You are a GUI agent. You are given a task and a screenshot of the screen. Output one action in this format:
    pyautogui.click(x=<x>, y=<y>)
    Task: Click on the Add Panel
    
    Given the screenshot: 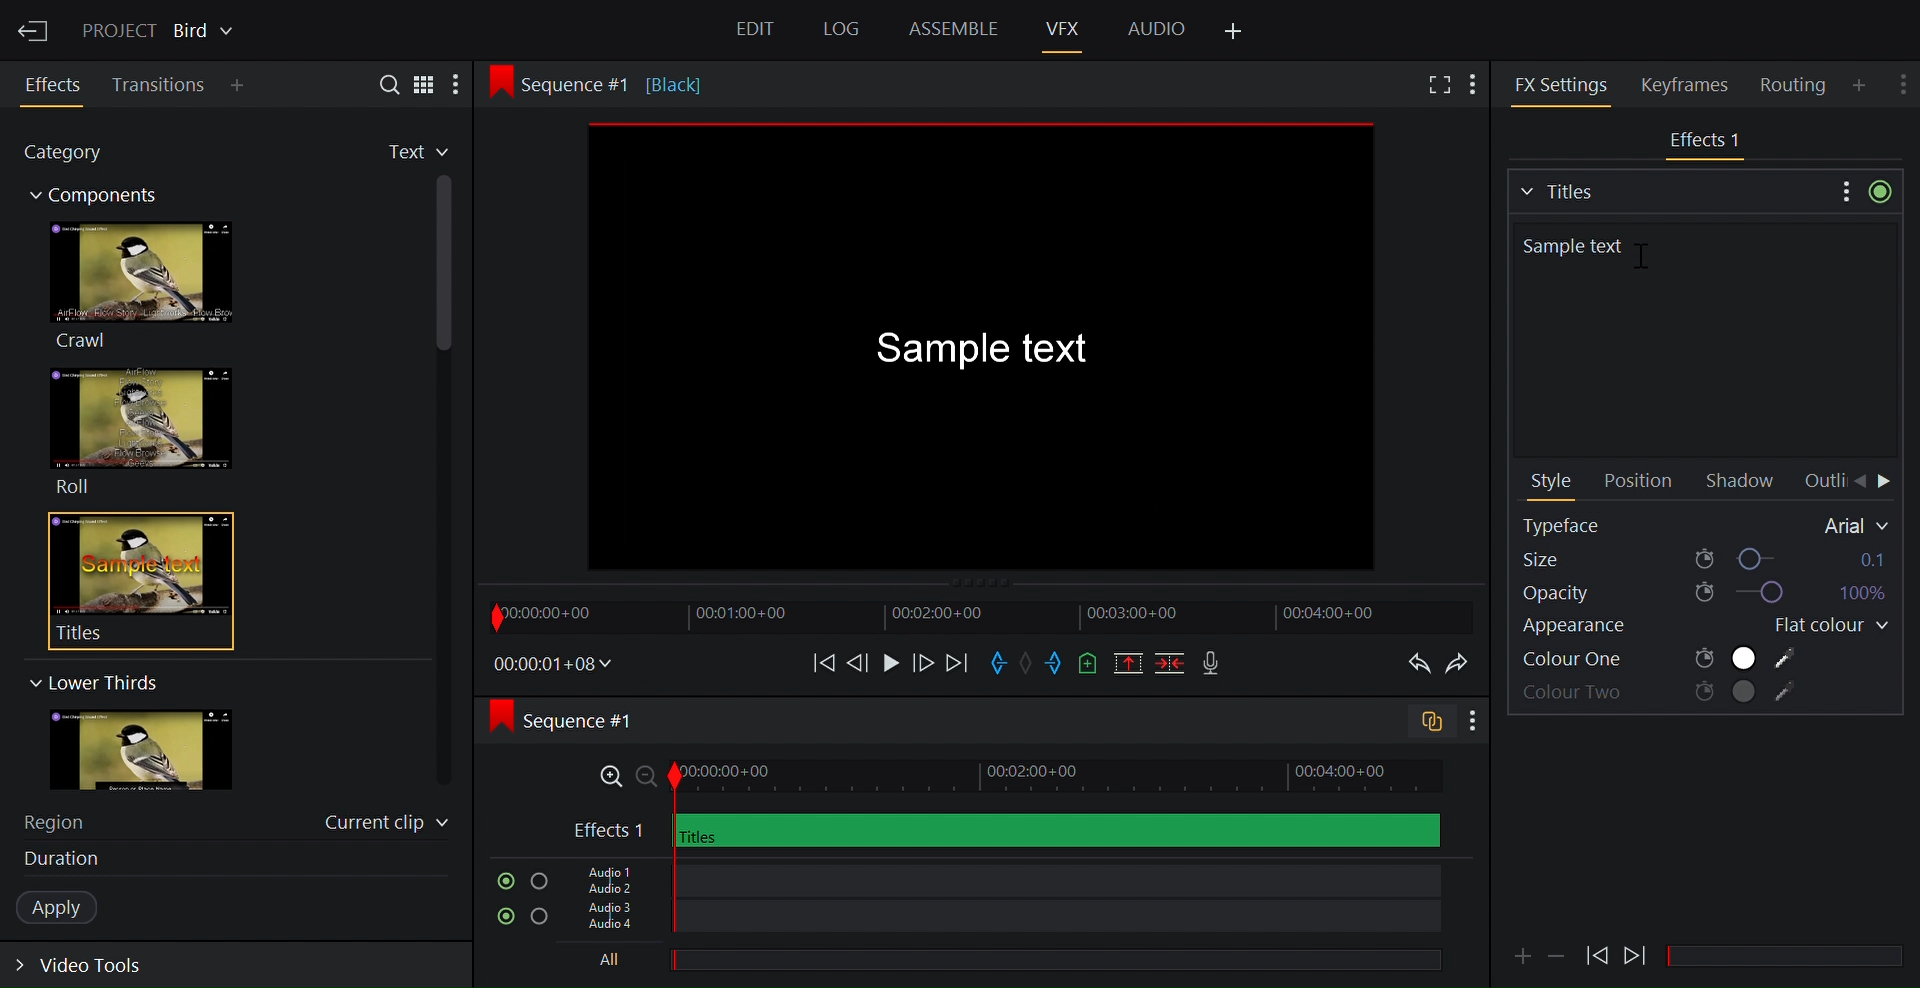 What is the action you would take?
    pyautogui.click(x=1862, y=84)
    